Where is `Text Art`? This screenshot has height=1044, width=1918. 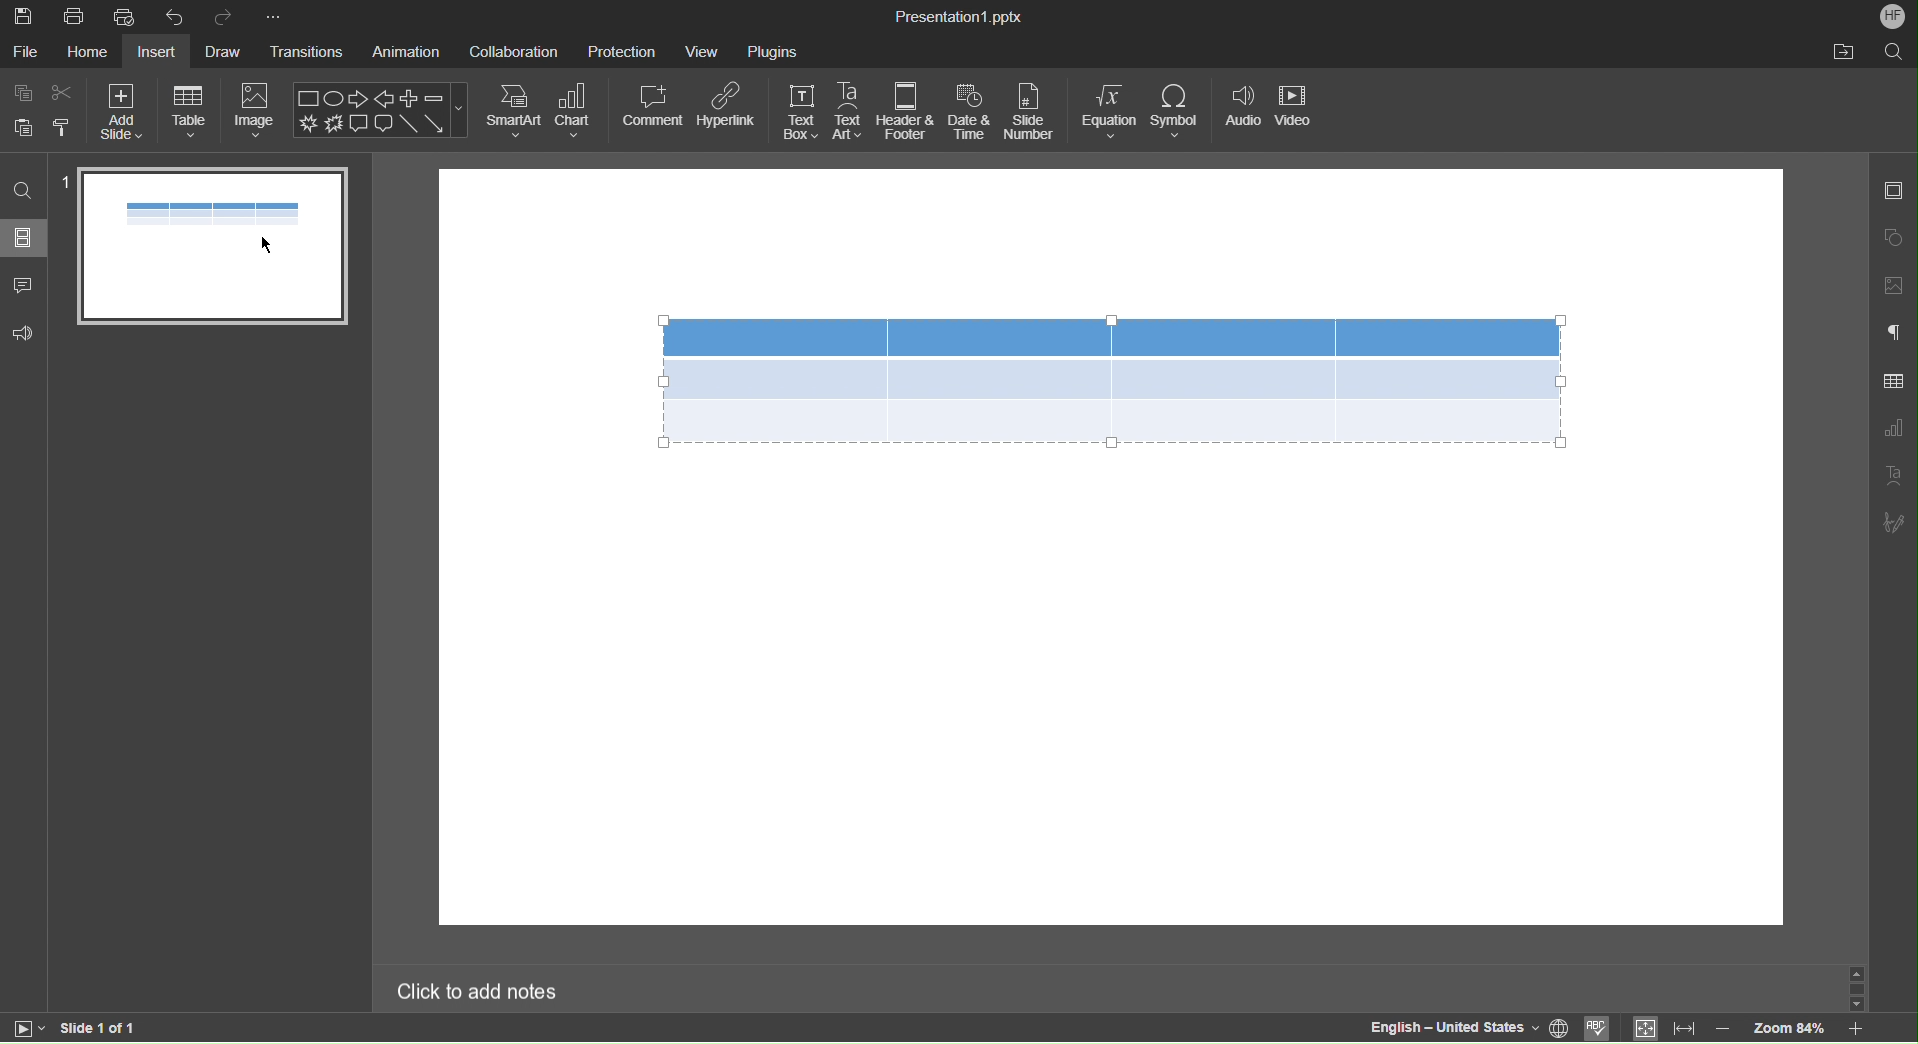
Text Art is located at coordinates (1895, 476).